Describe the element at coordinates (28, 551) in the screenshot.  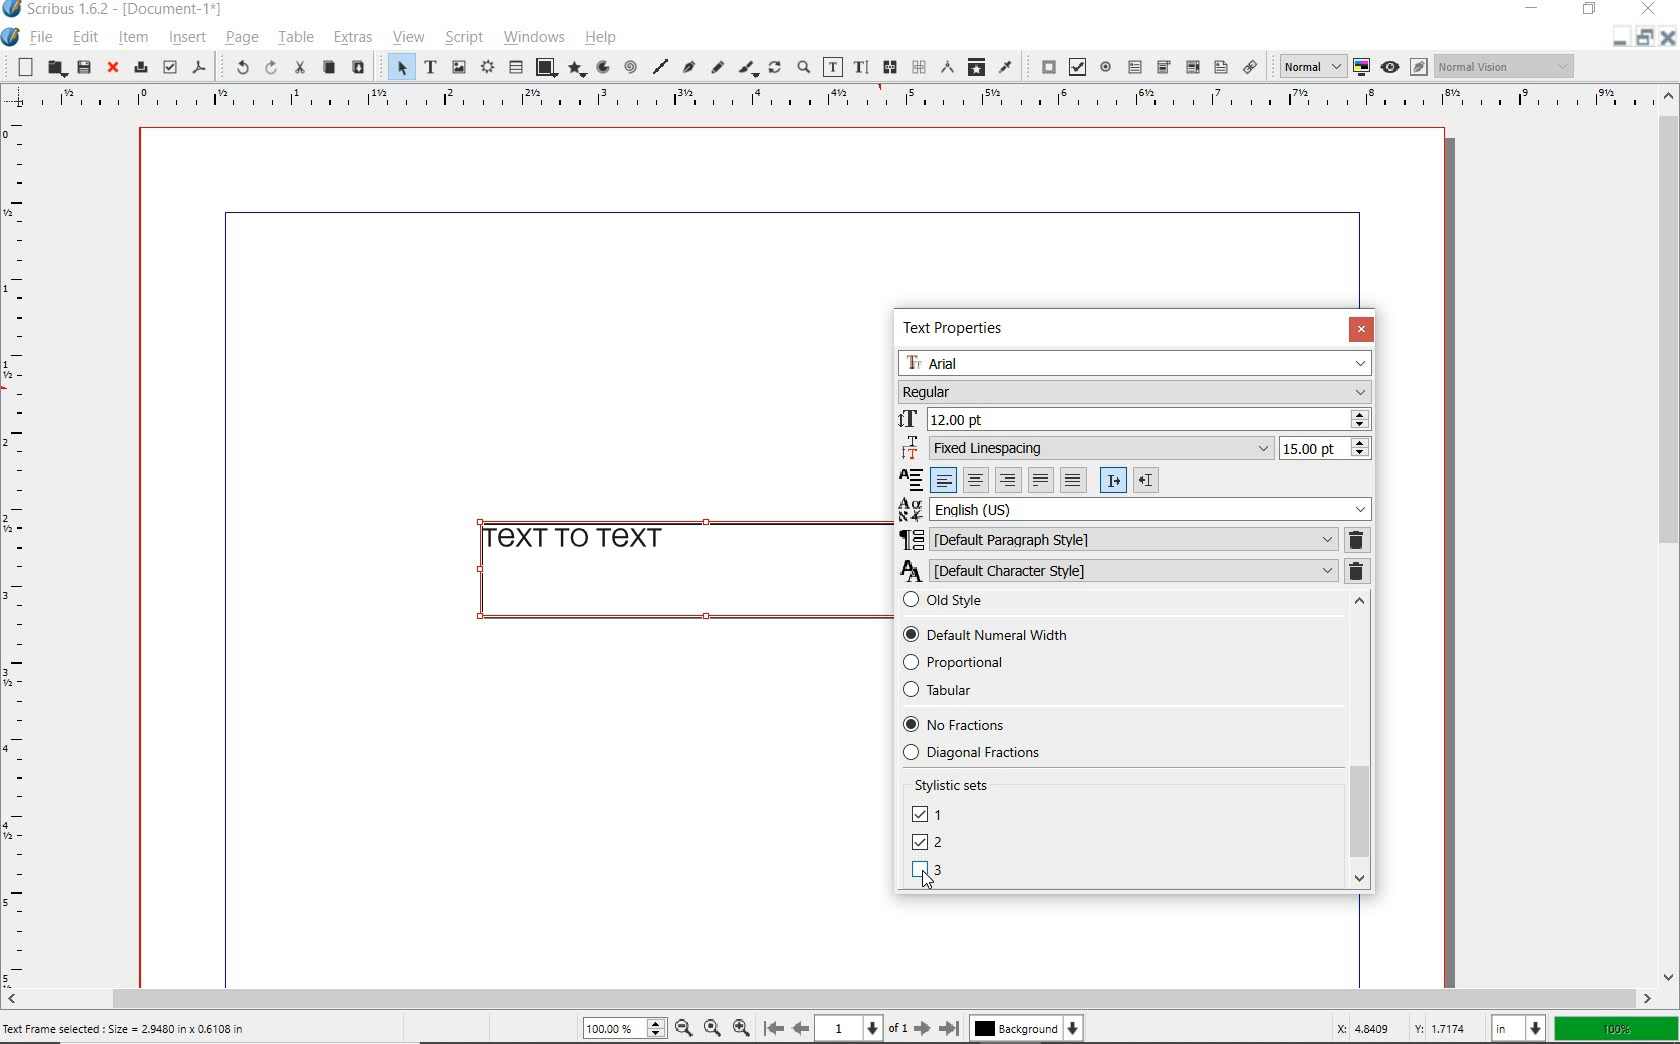
I see `Horizontal page margin` at that location.